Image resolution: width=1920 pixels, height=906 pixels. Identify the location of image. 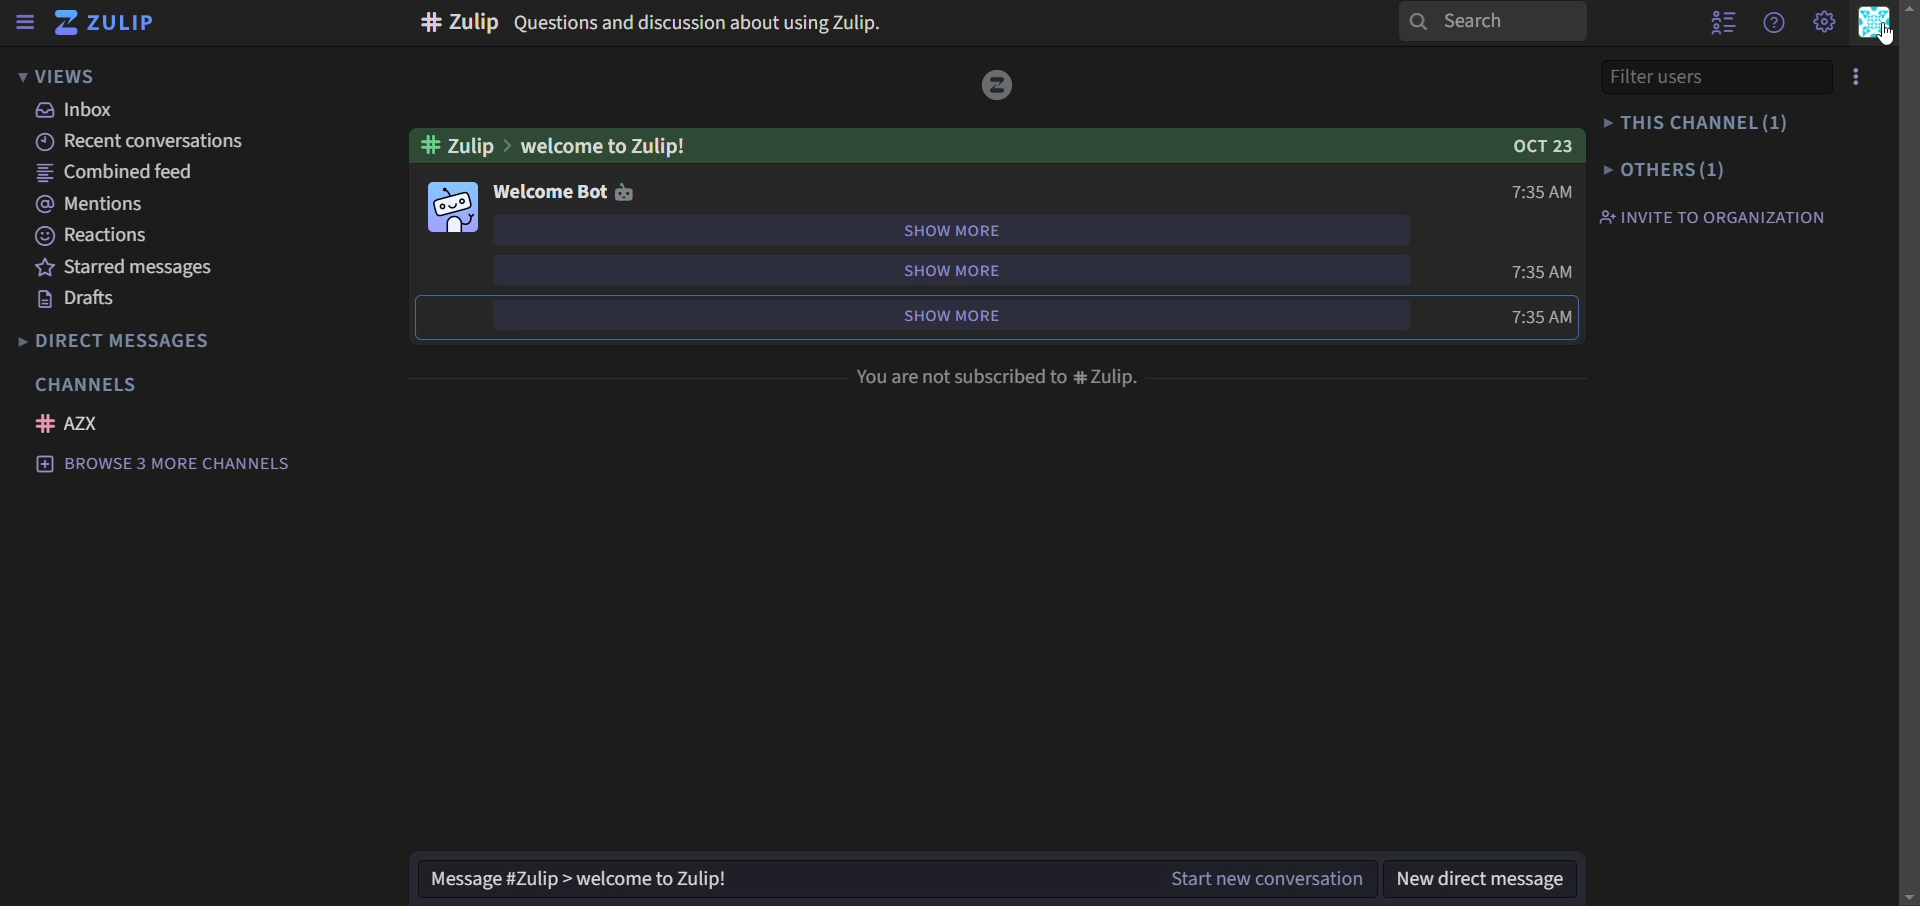
(450, 206).